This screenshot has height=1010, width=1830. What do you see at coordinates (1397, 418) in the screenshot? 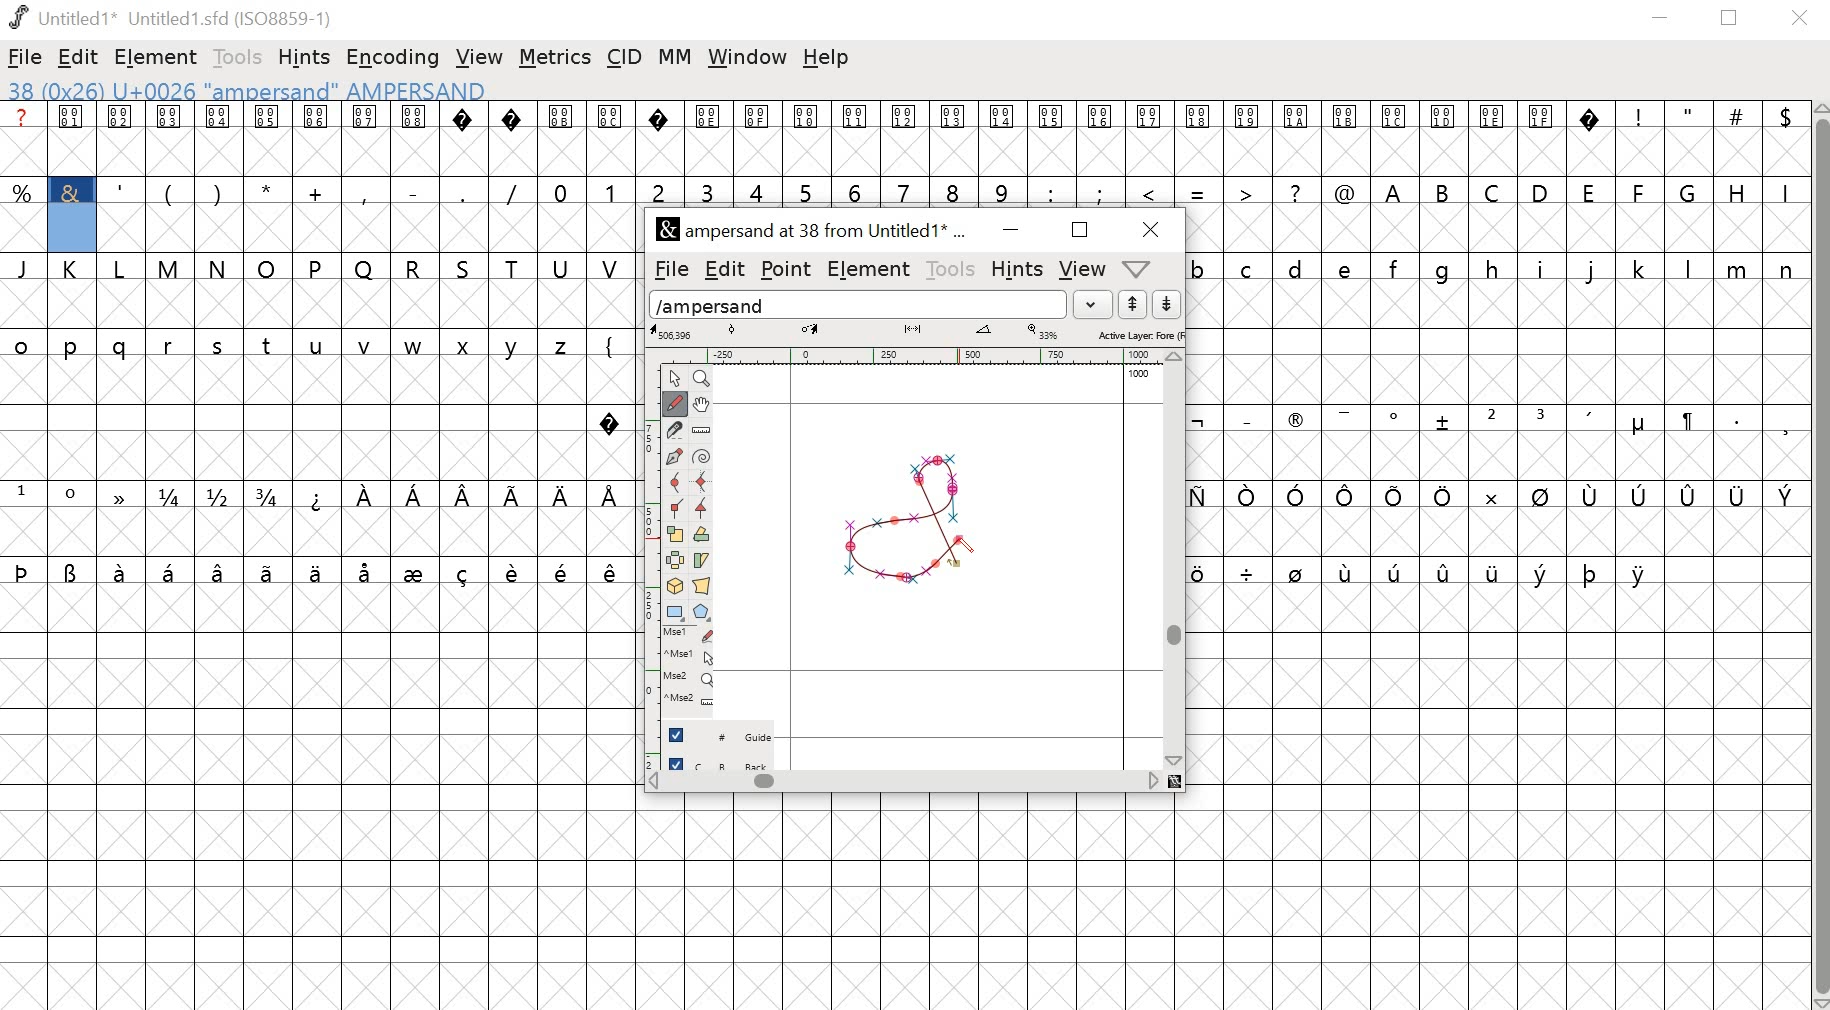
I see `Symbol` at bounding box center [1397, 418].